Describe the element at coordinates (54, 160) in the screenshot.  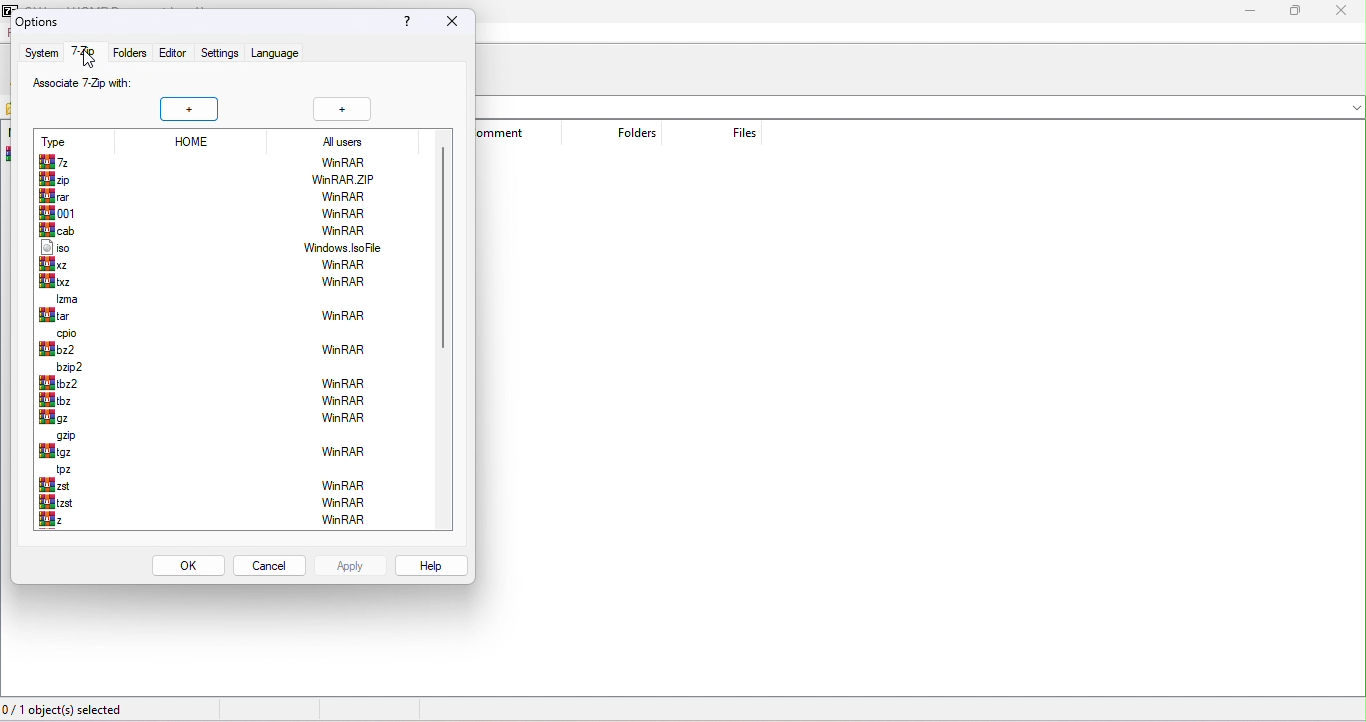
I see `7z` at that location.